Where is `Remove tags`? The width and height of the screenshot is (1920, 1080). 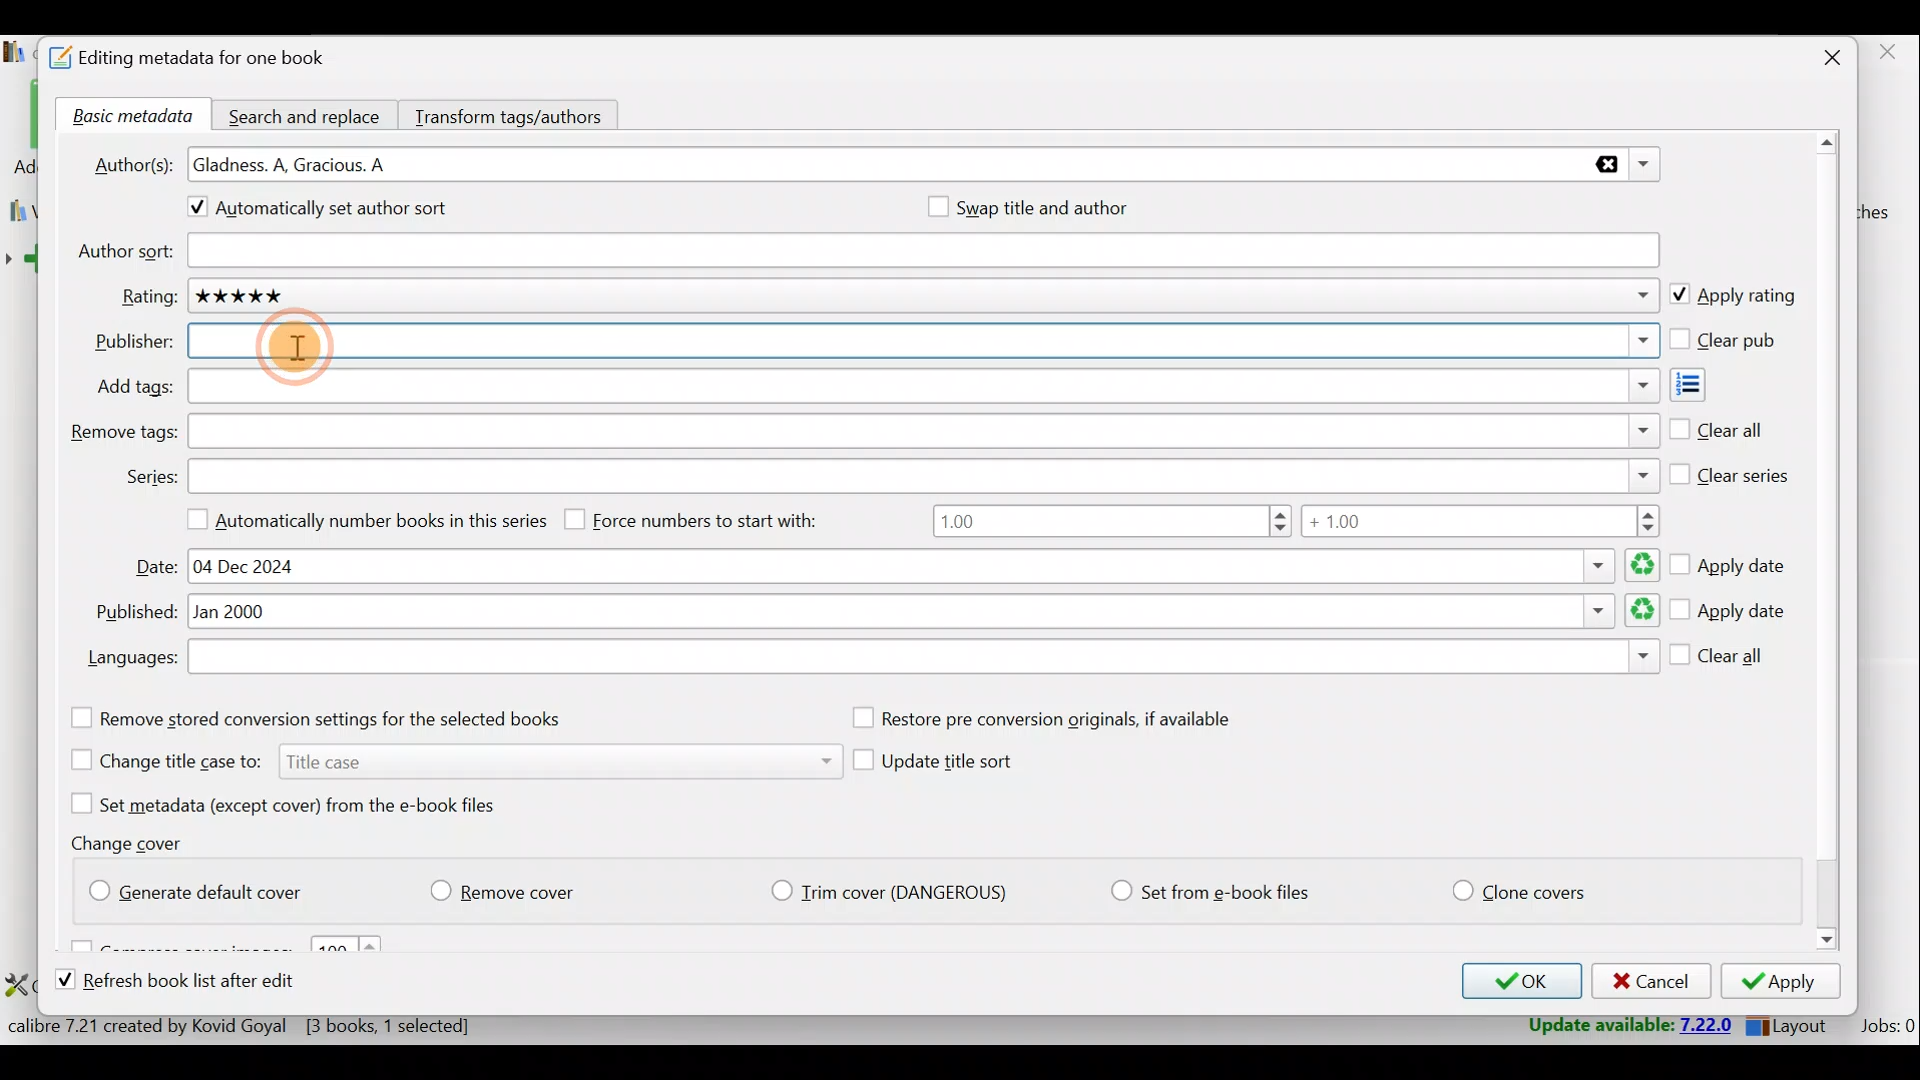
Remove tags is located at coordinates (921, 431).